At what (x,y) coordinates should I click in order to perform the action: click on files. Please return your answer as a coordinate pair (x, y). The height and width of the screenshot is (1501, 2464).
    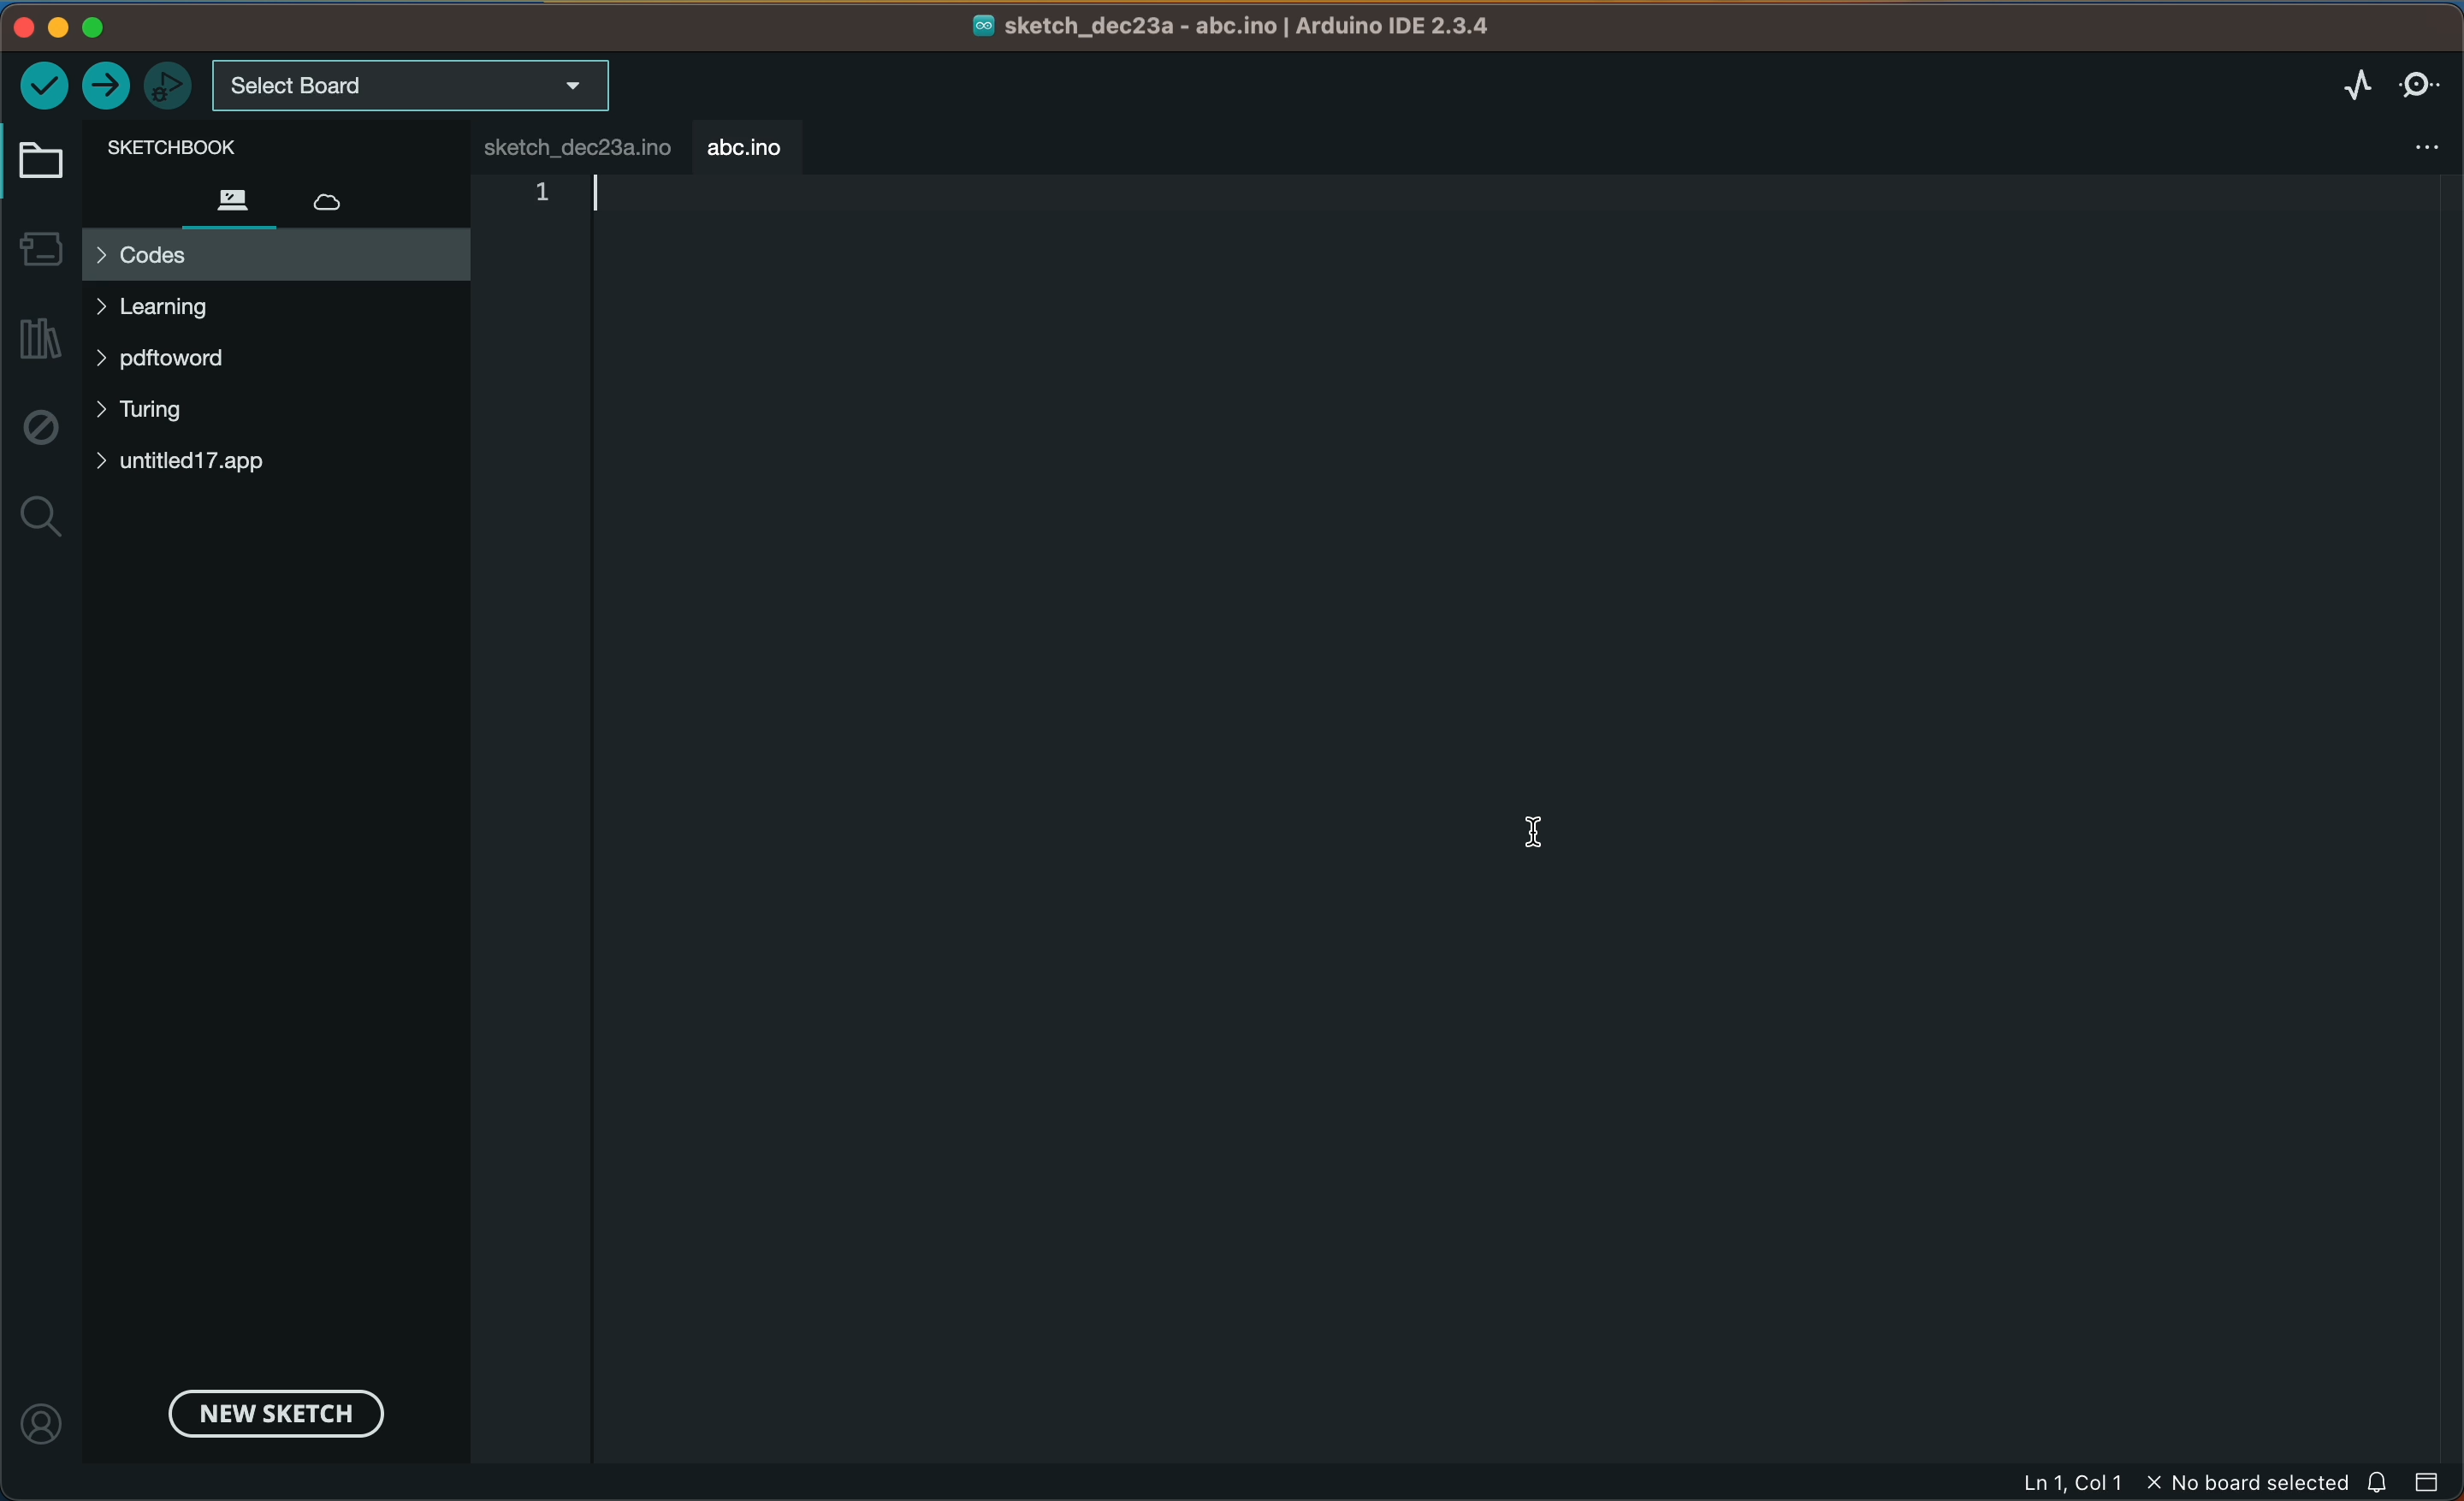
    Looking at the image, I should click on (230, 198).